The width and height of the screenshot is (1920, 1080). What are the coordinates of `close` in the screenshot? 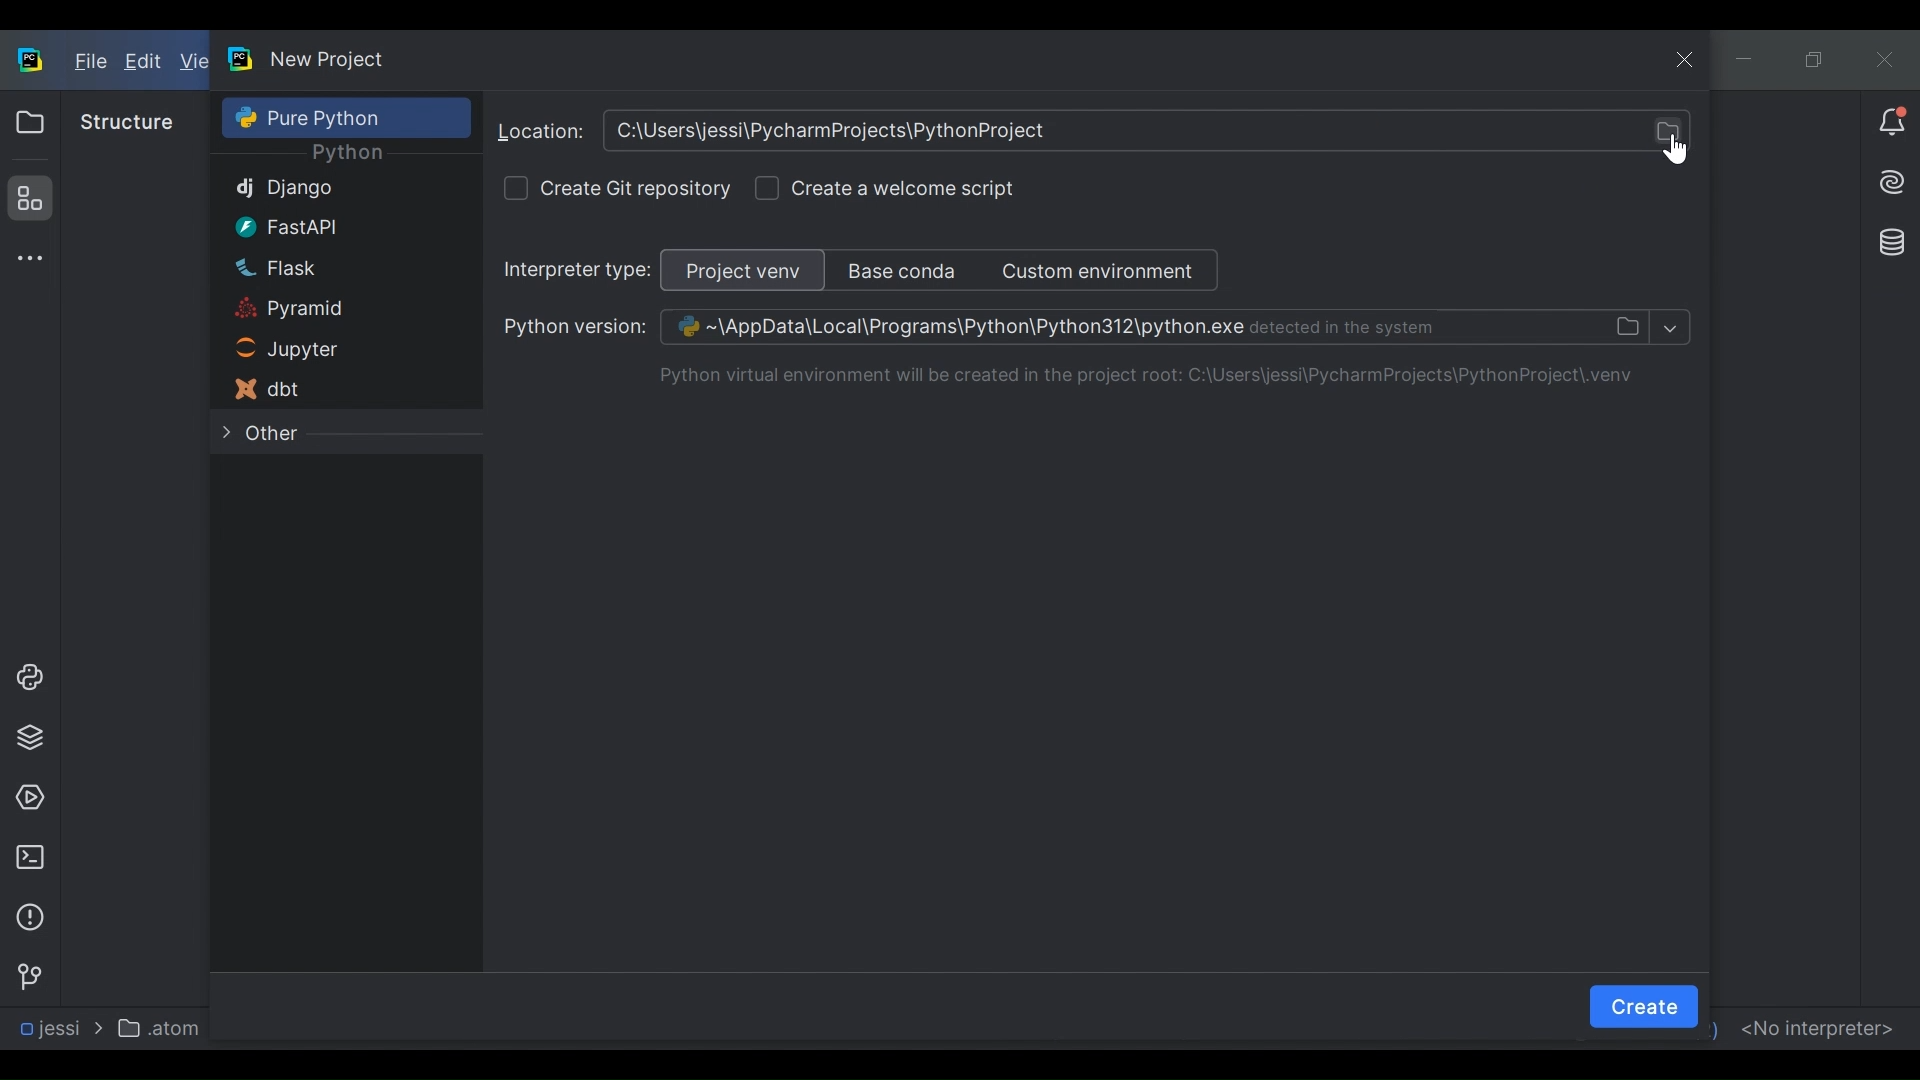 It's located at (1687, 61).